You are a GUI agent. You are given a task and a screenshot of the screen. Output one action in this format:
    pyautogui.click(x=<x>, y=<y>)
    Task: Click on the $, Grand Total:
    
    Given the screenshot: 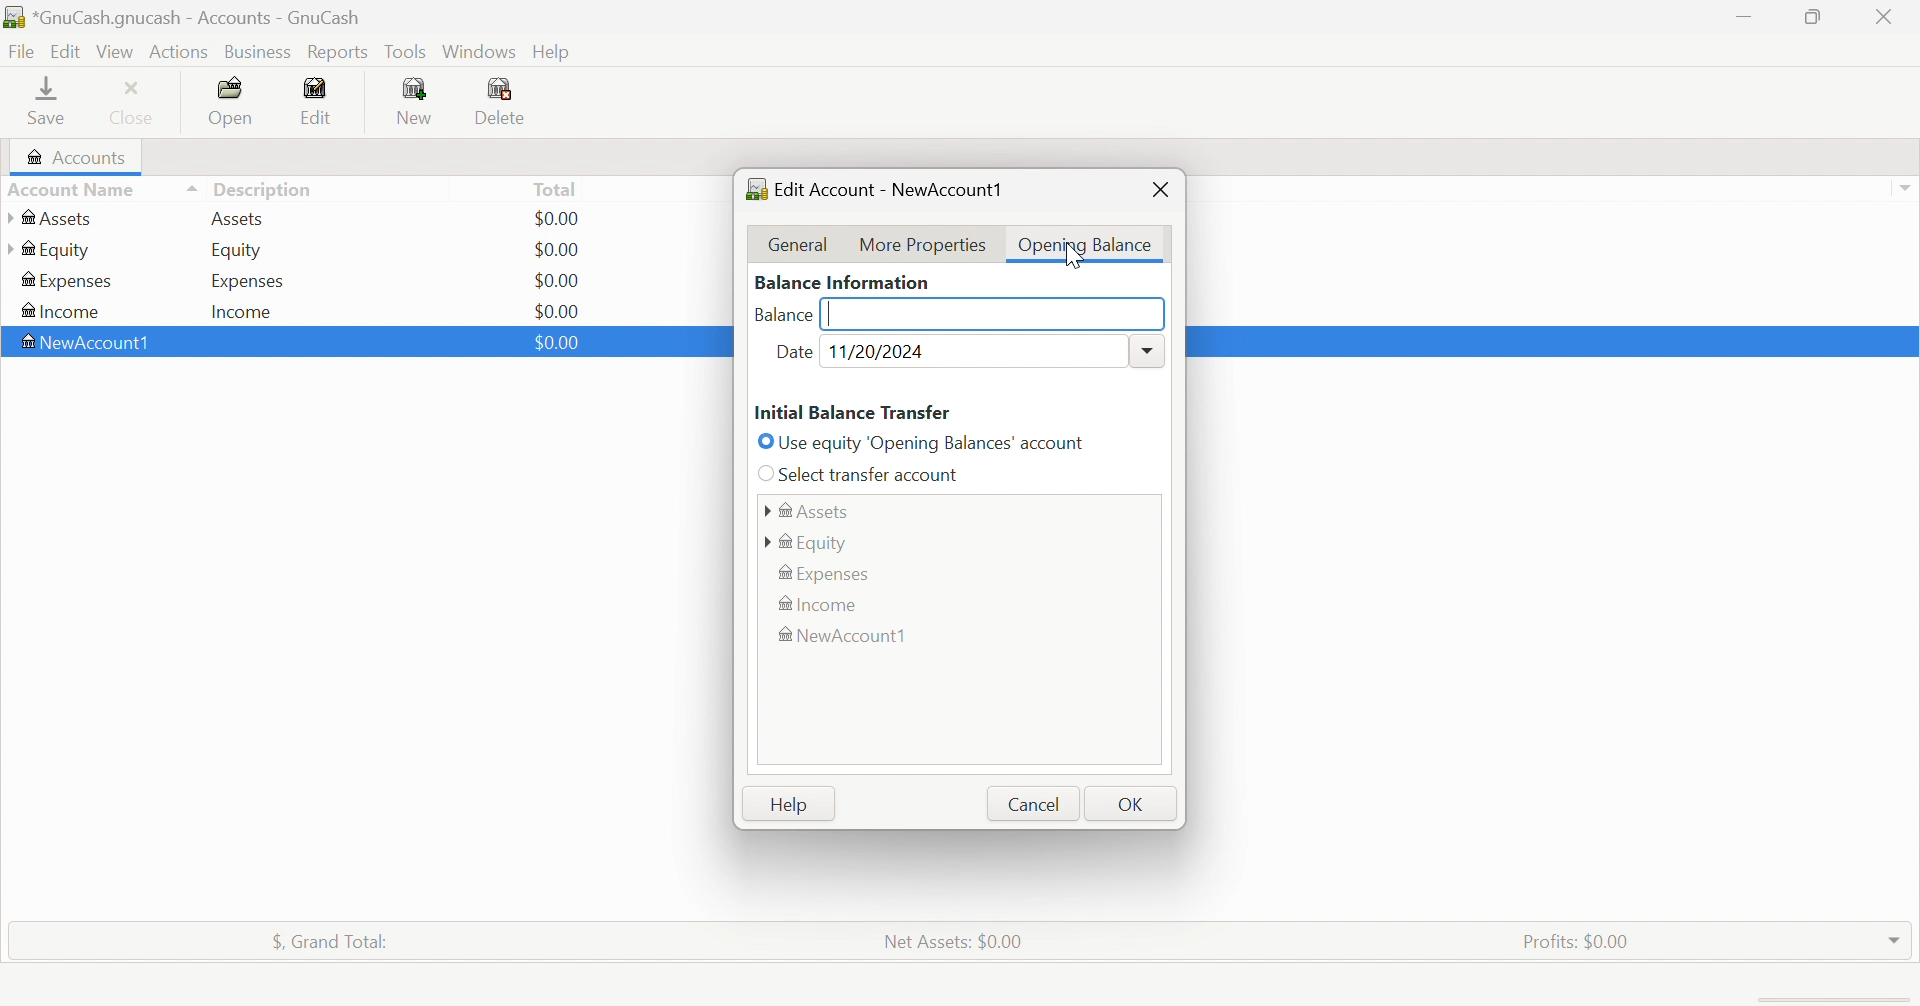 What is the action you would take?
    pyautogui.click(x=335, y=941)
    